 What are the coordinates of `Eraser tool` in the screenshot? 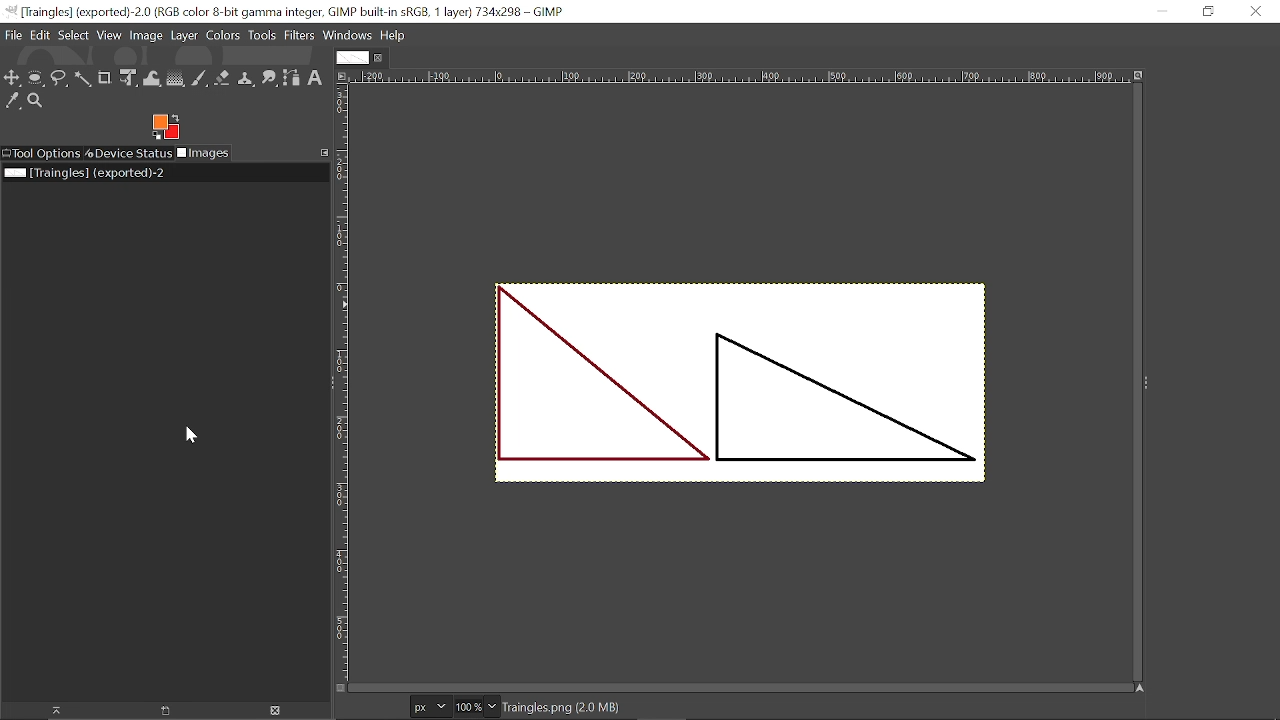 It's located at (223, 80).